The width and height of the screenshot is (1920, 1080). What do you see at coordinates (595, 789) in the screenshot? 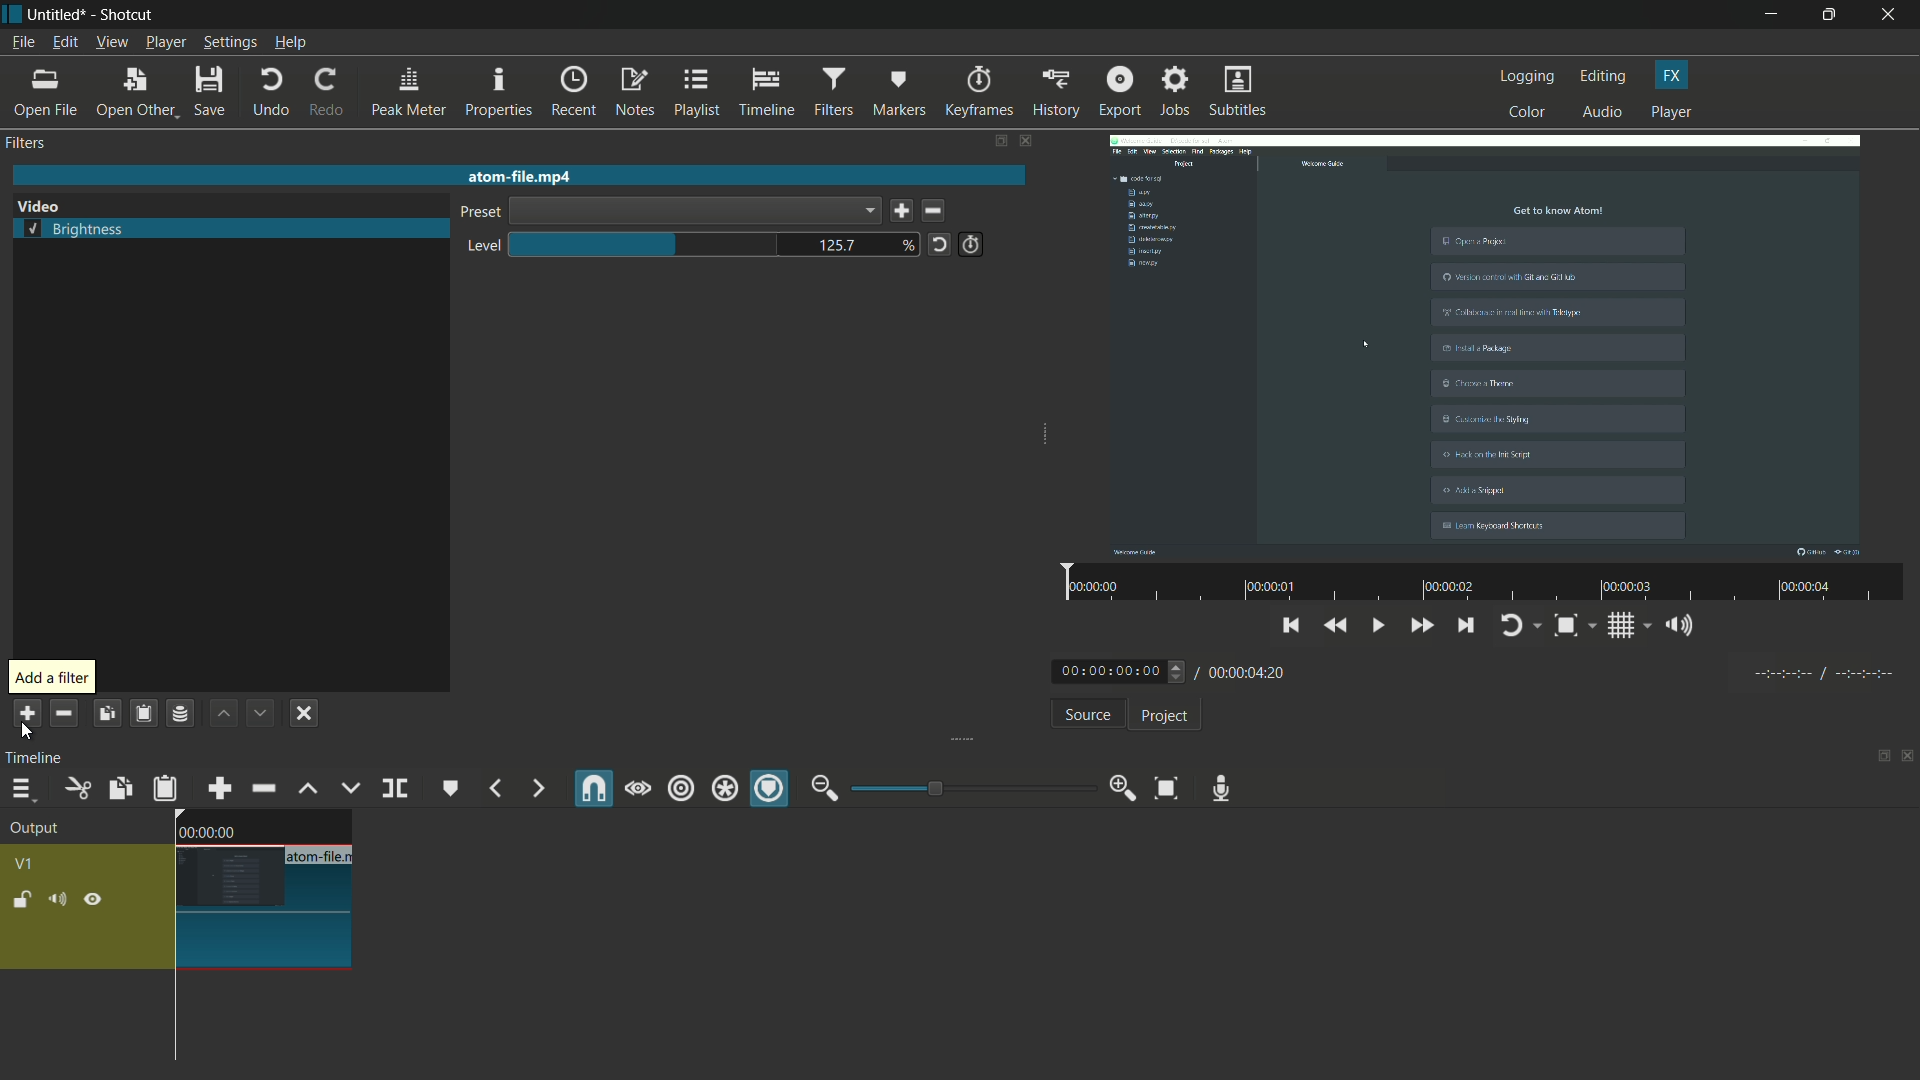
I see `snap` at bounding box center [595, 789].